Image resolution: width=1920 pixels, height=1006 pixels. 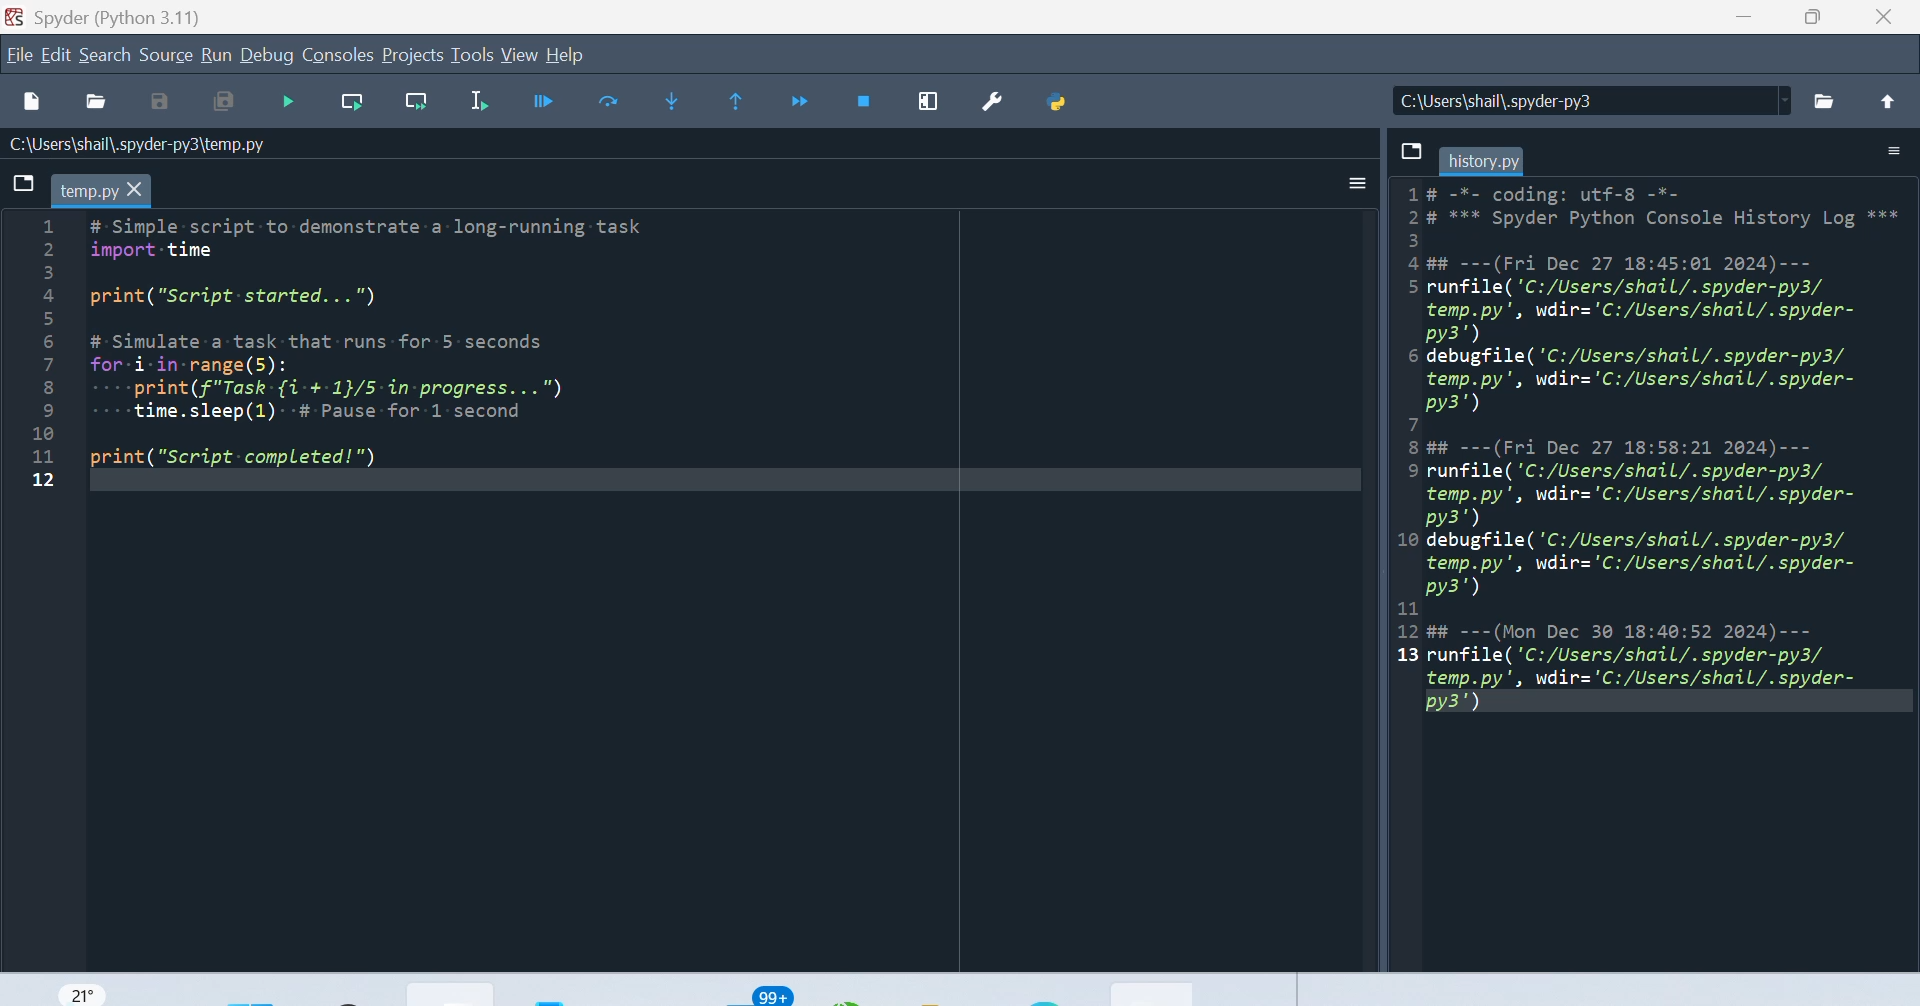 I want to click on Run current cell, so click(x=545, y=109).